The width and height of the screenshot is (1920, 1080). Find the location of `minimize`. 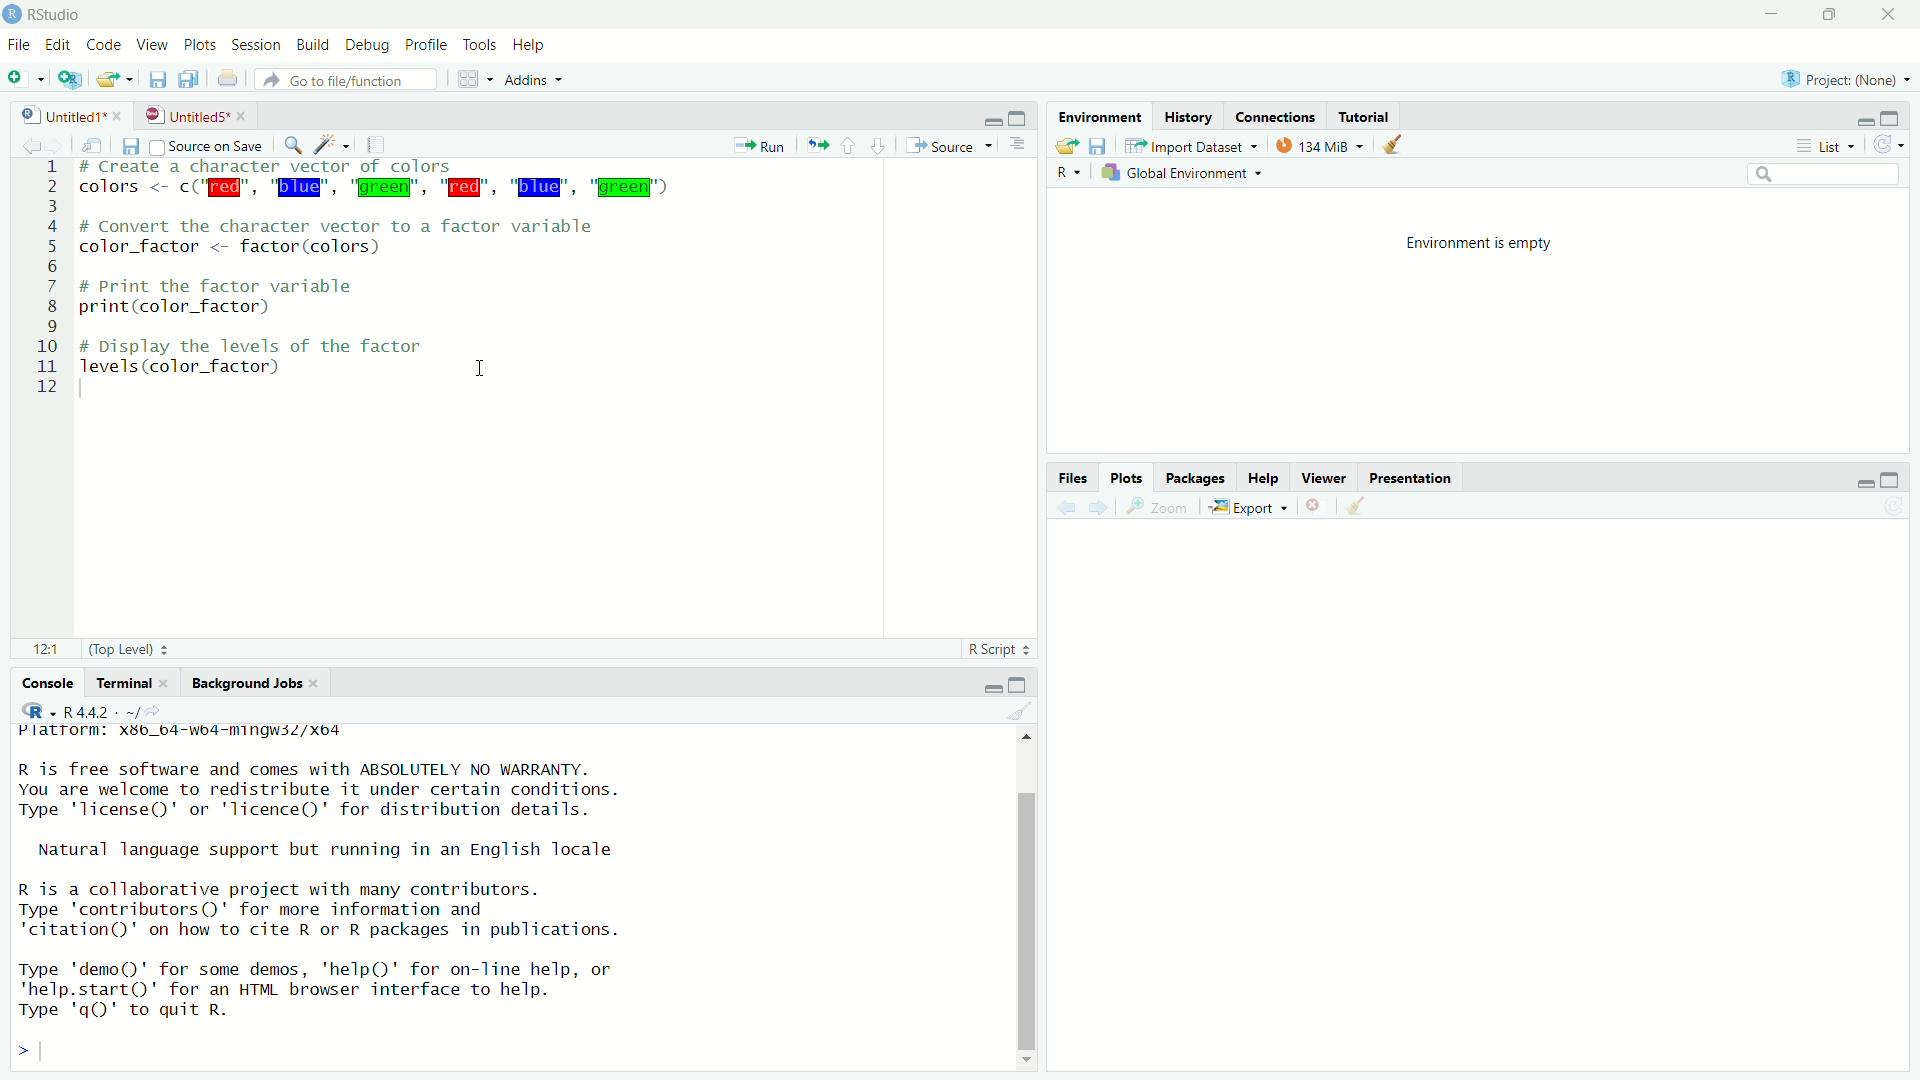

minimize is located at coordinates (1856, 480).